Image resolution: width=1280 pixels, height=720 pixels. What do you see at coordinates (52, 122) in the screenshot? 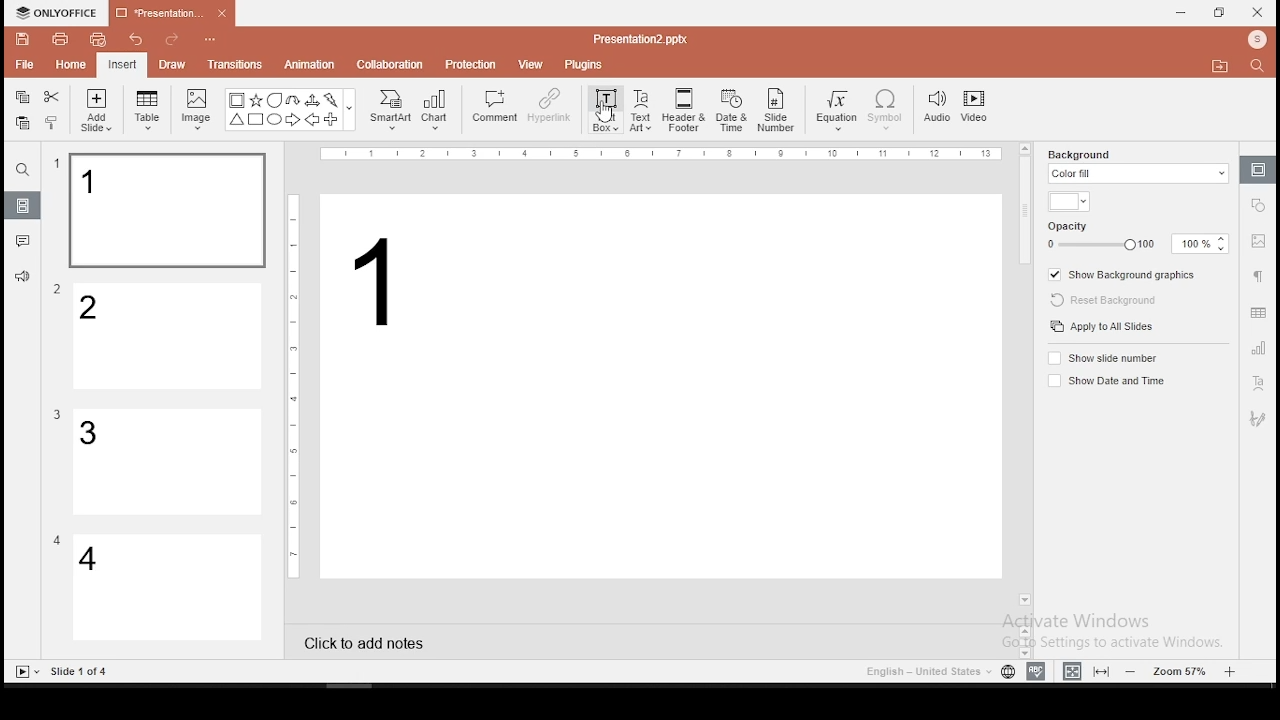
I see `clone formatting` at bounding box center [52, 122].